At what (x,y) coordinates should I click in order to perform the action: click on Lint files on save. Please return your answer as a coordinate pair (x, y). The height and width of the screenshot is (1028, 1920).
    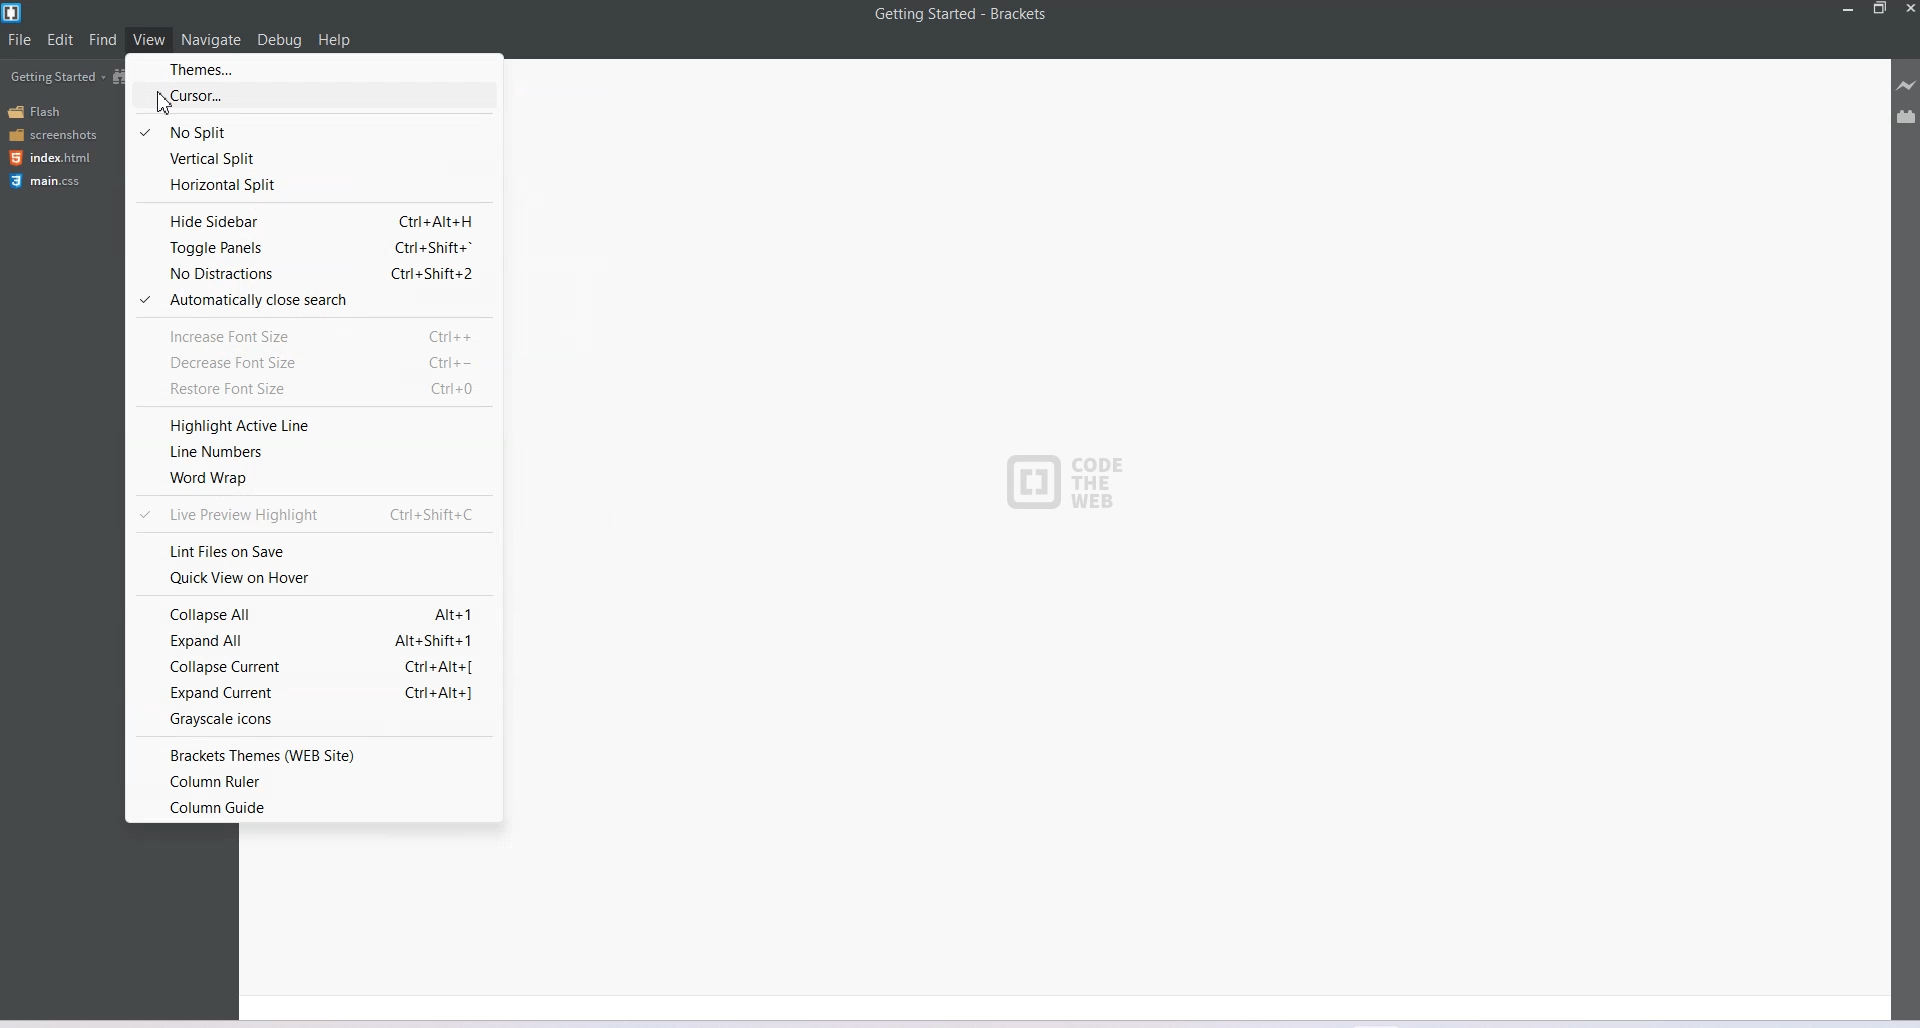
    Looking at the image, I should click on (315, 549).